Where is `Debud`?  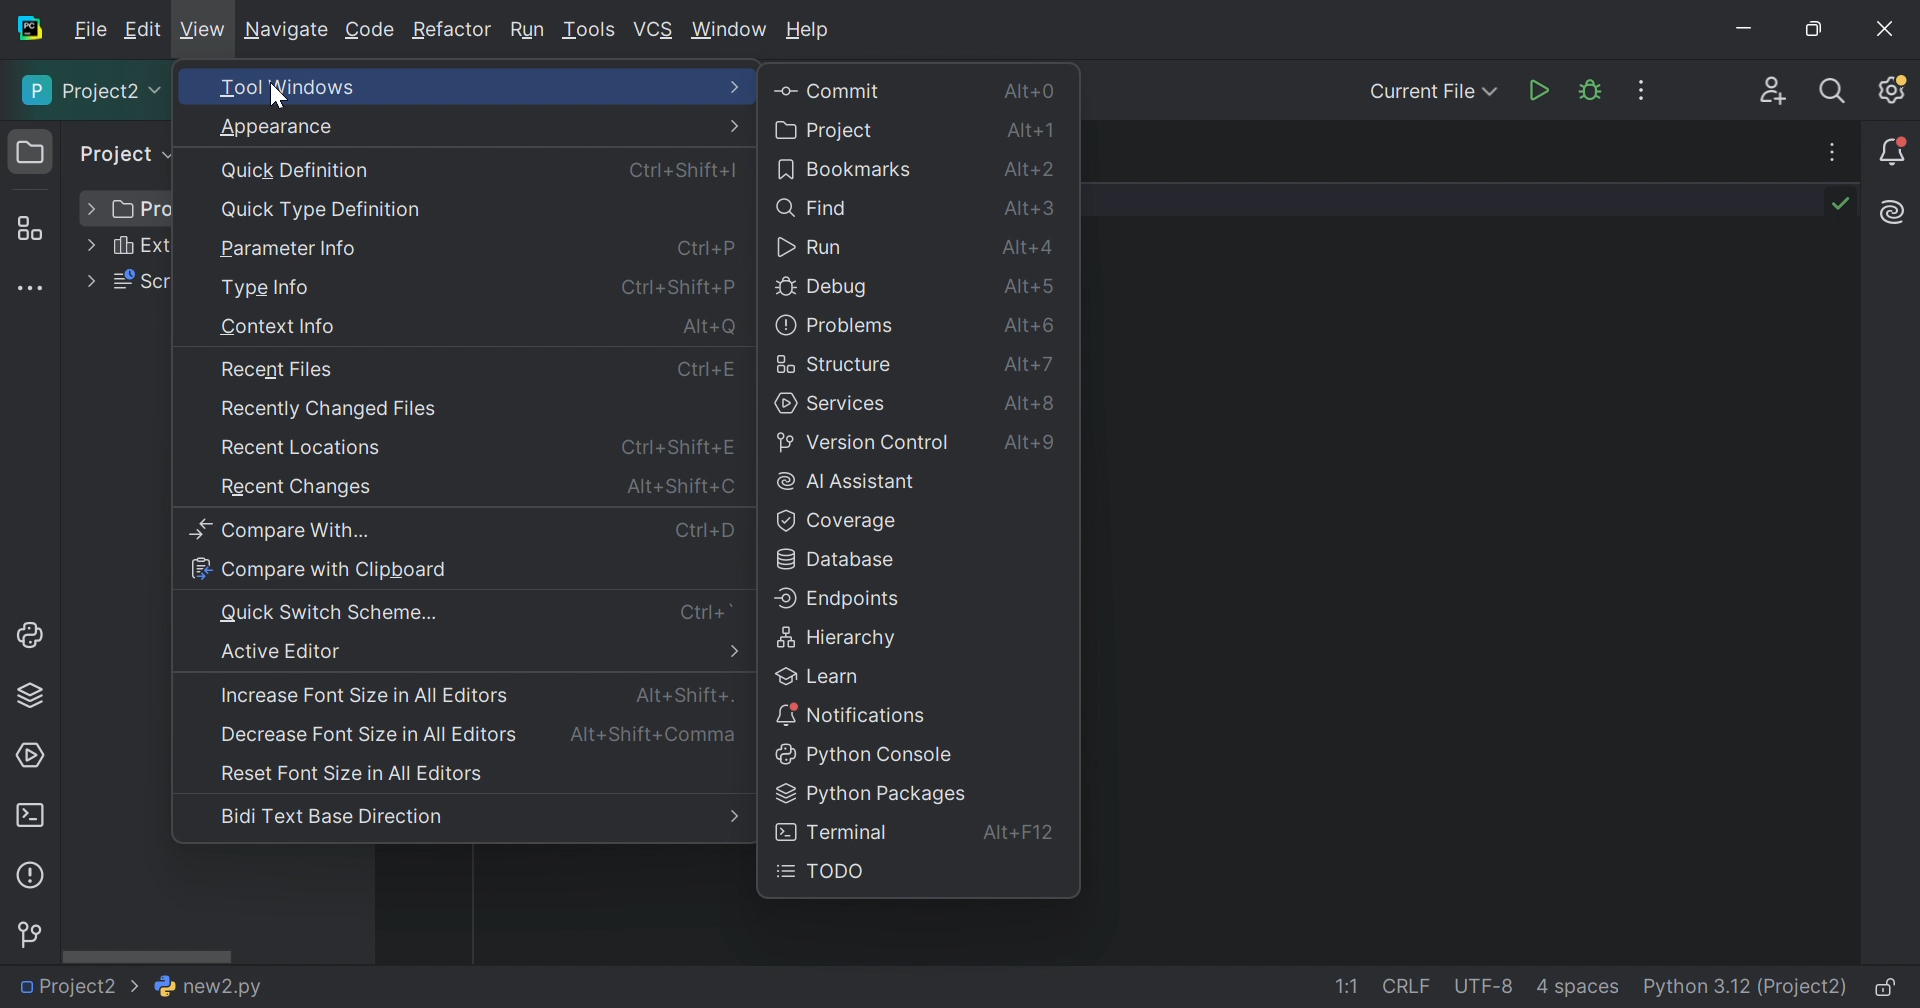 Debud is located at coordinates (1590, 93).